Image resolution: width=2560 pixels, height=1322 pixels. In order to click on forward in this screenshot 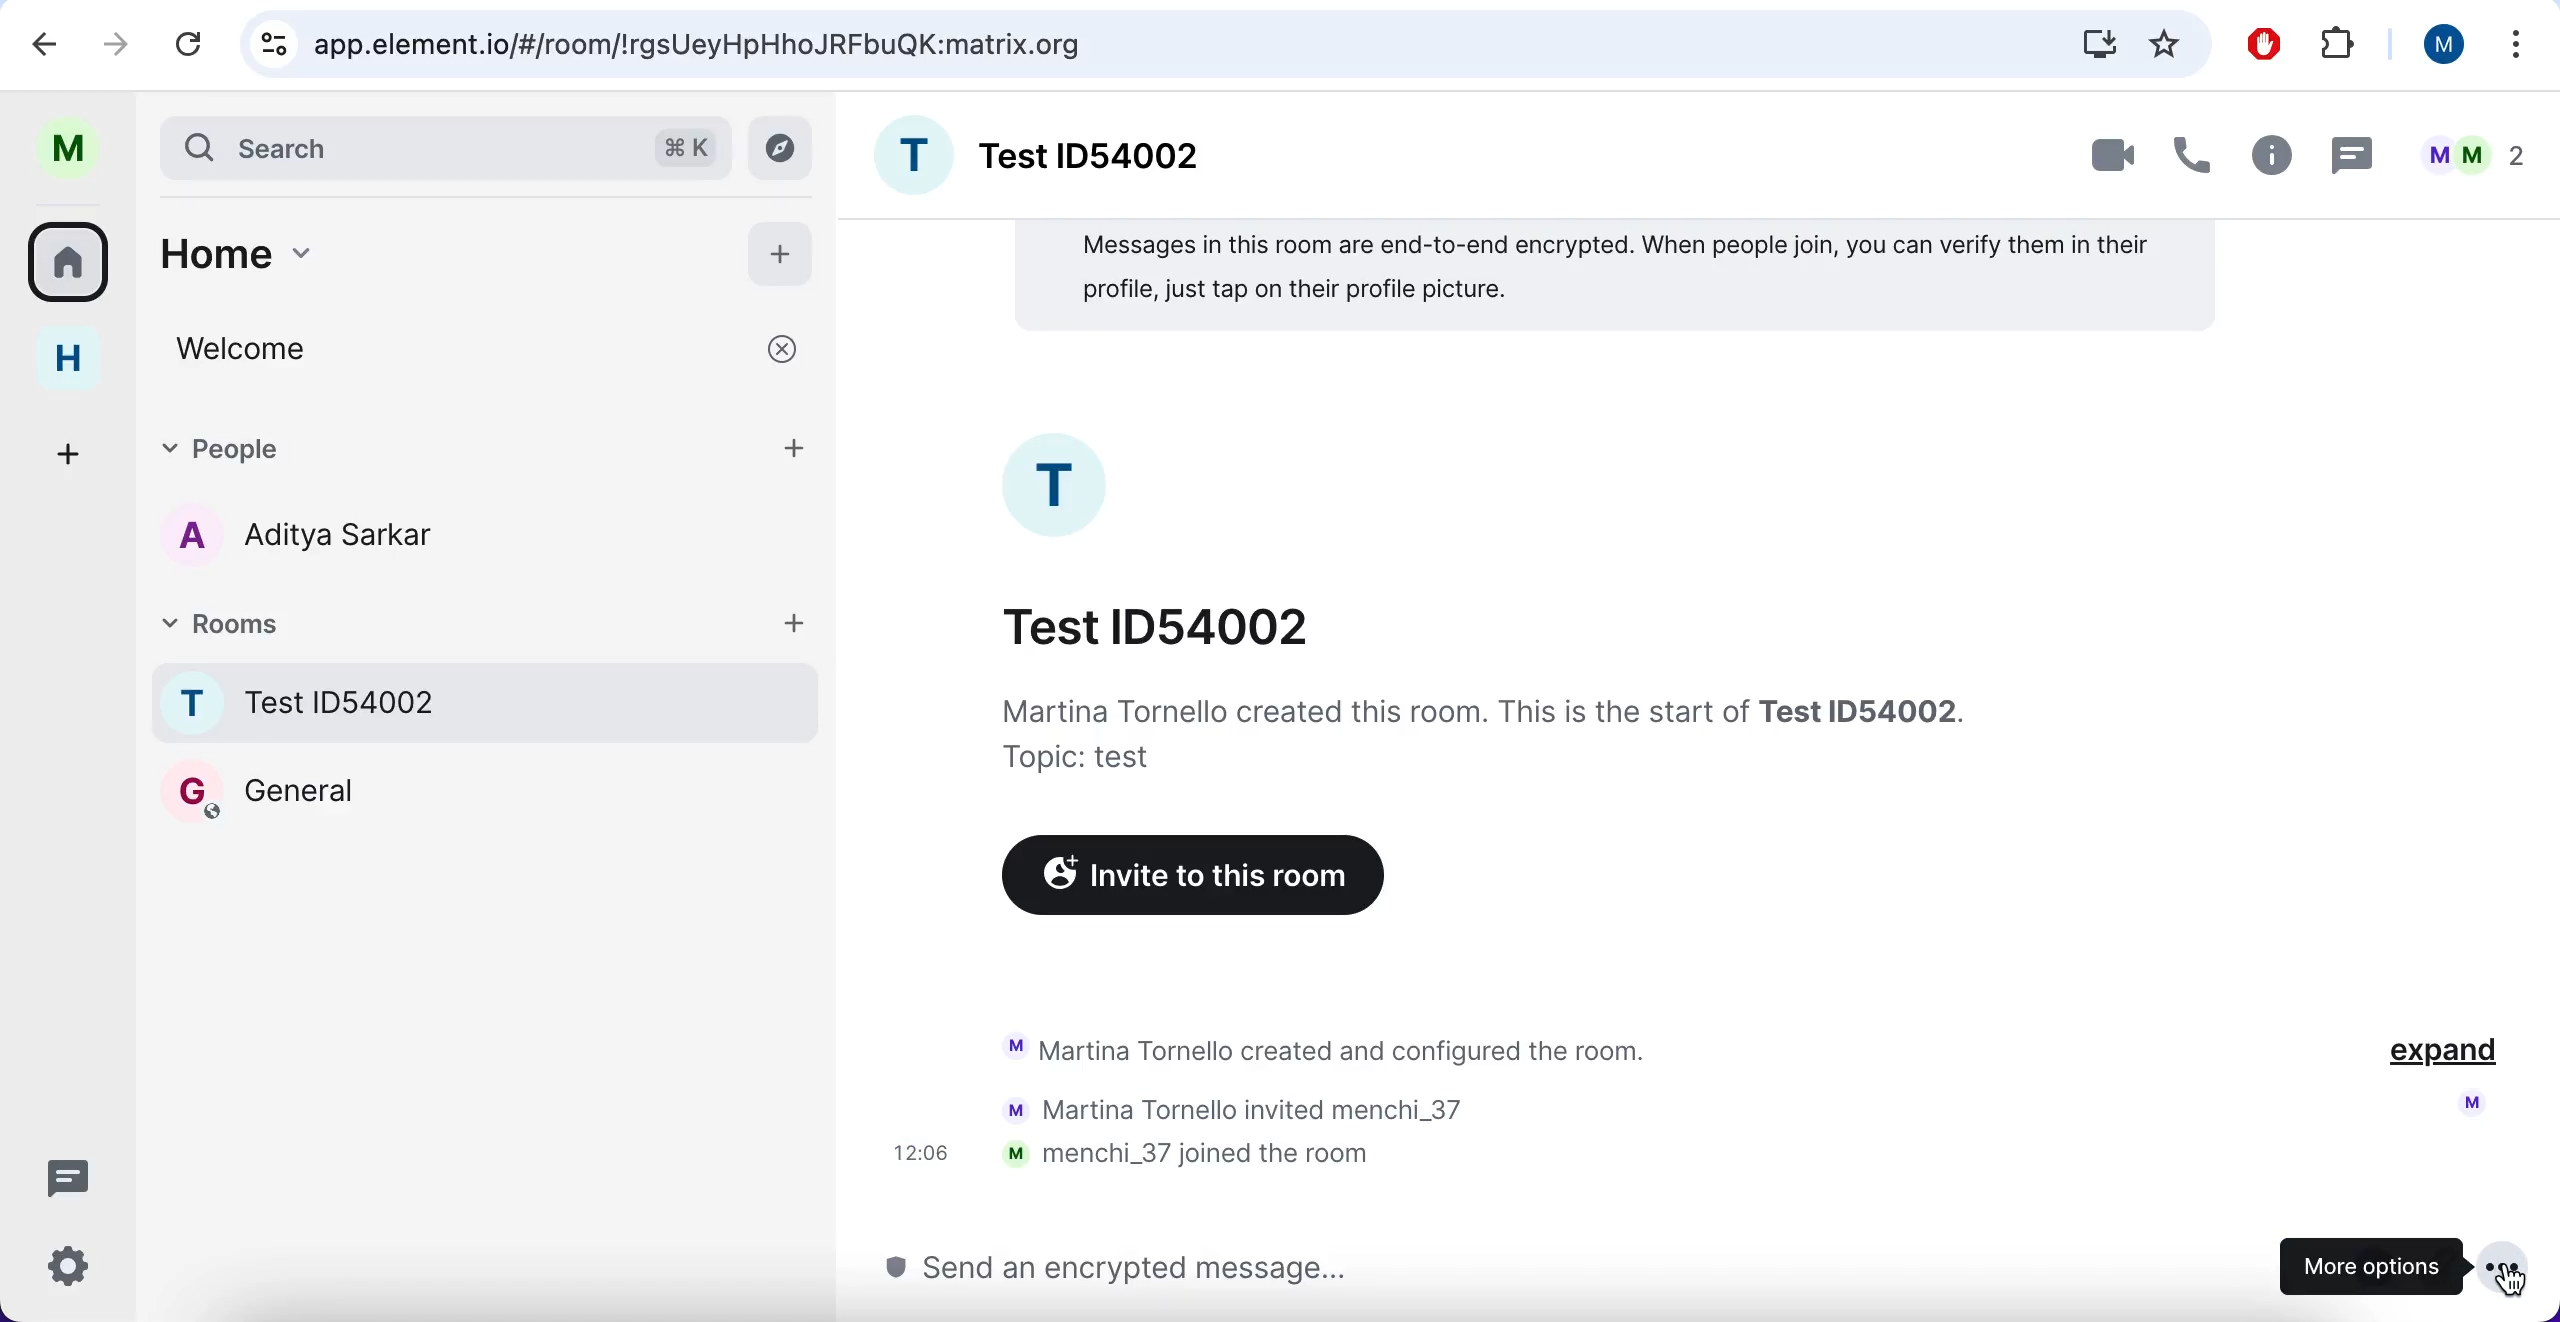, I will do `click(117, 40)`.